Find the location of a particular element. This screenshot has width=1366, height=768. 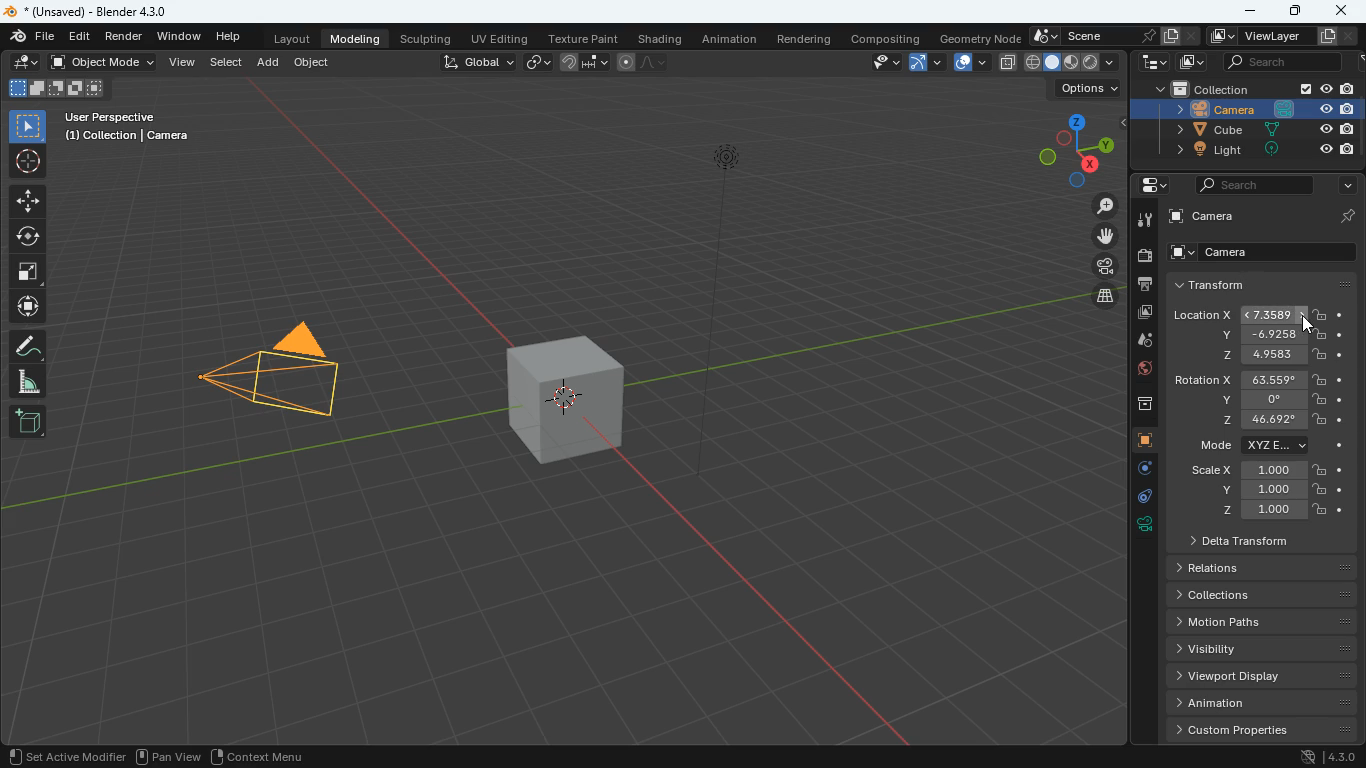

copy is located at coordinates (1171, 36).